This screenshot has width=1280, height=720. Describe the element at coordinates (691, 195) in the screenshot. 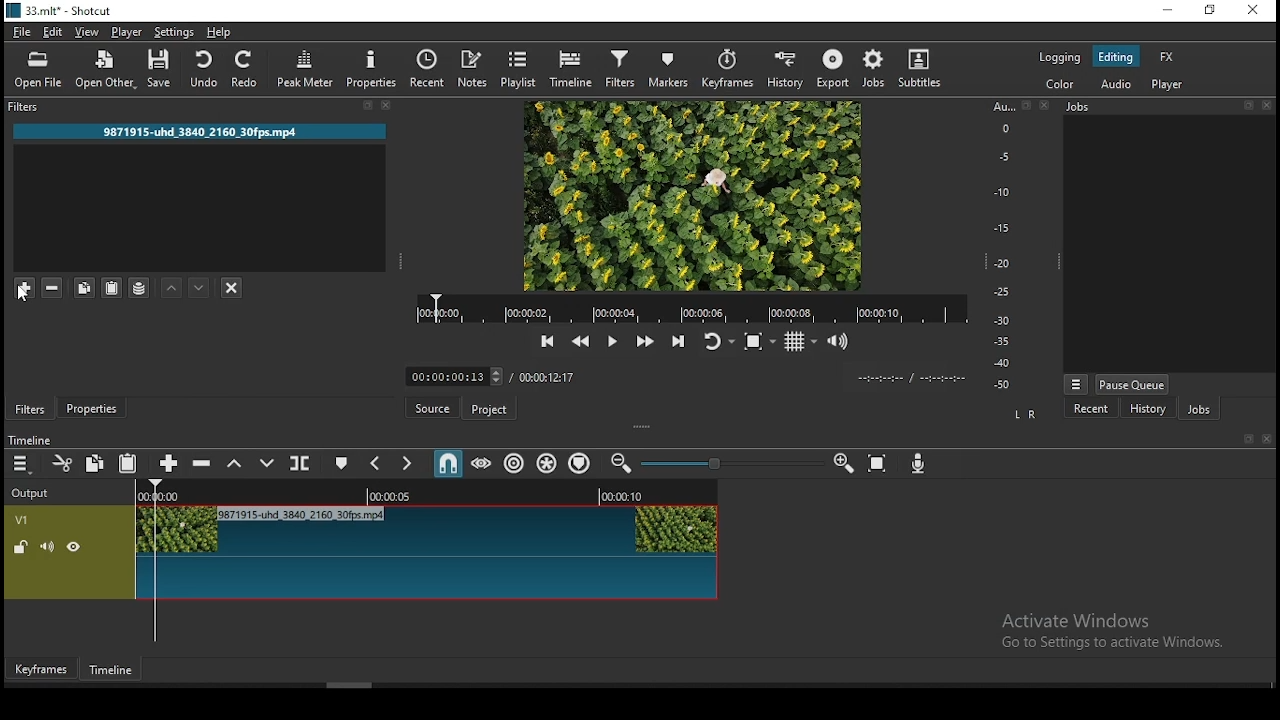

I see `video` at that location.